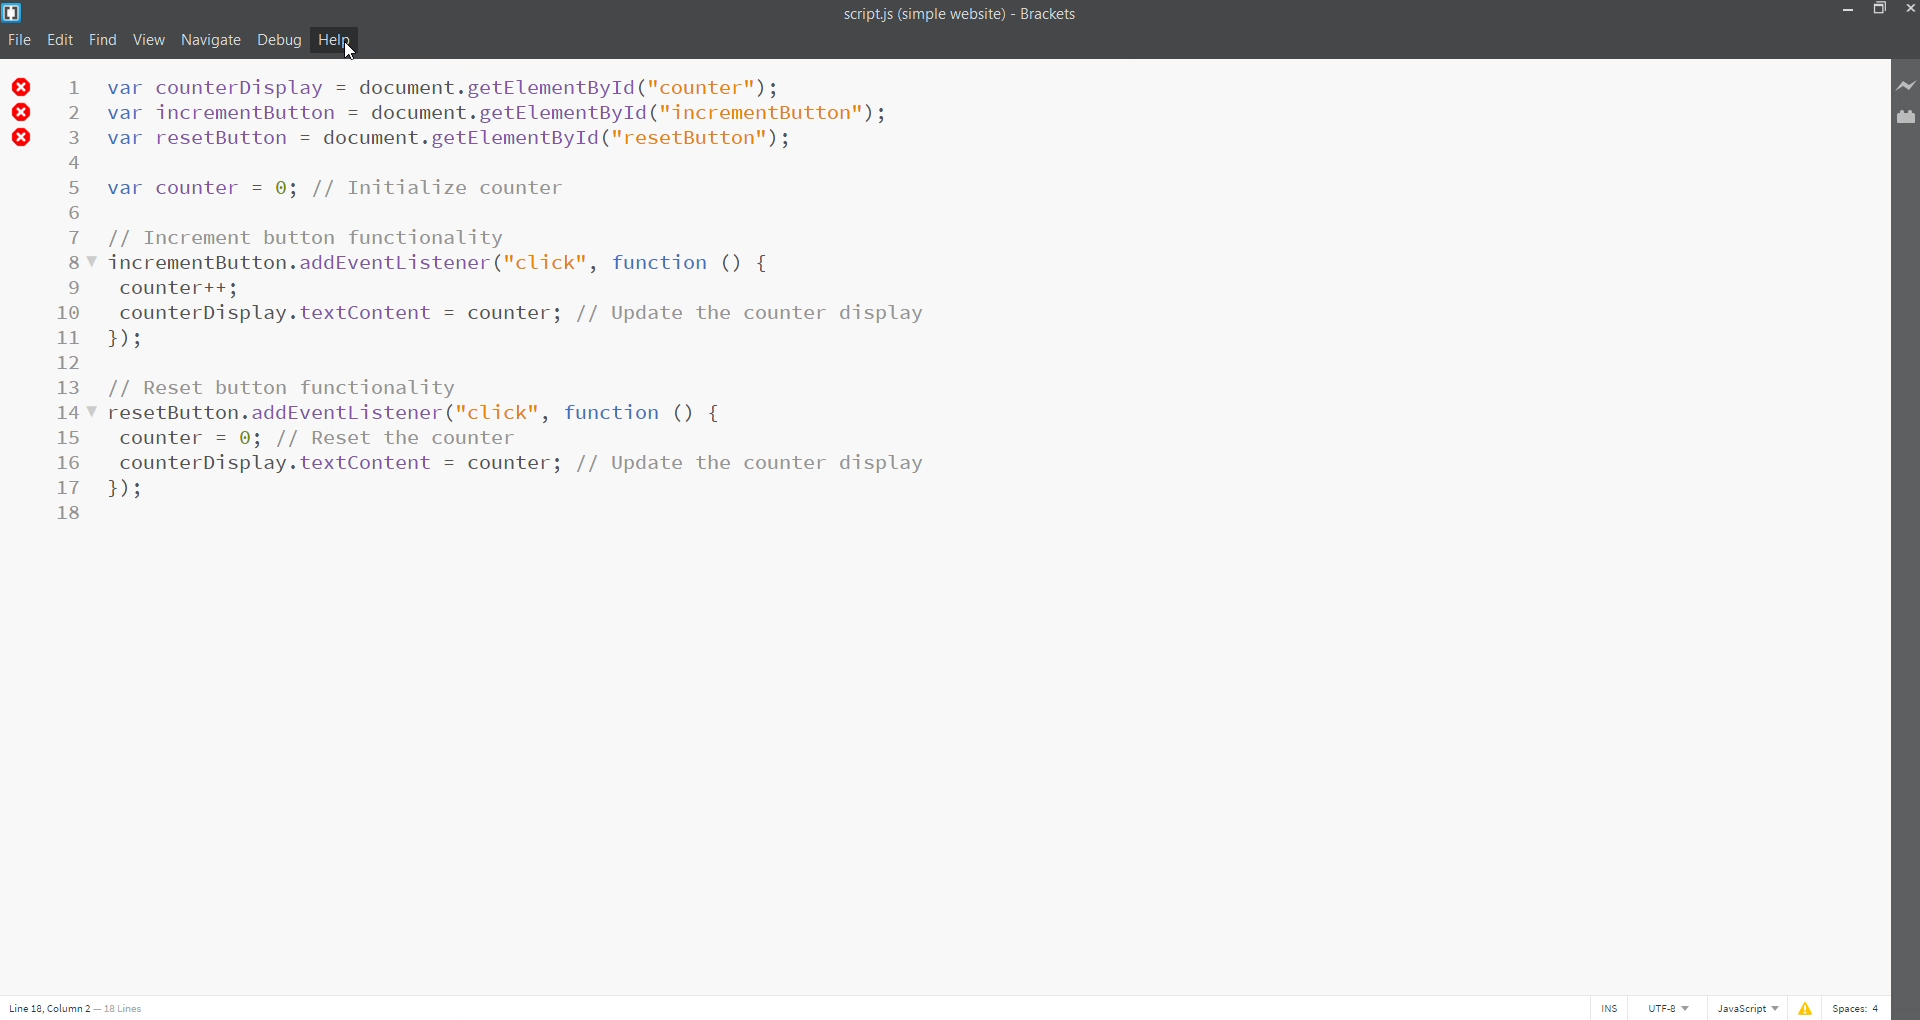 The height and width of the screenshot is (1020, 1920). I want to click on debug, so click(279, 40).